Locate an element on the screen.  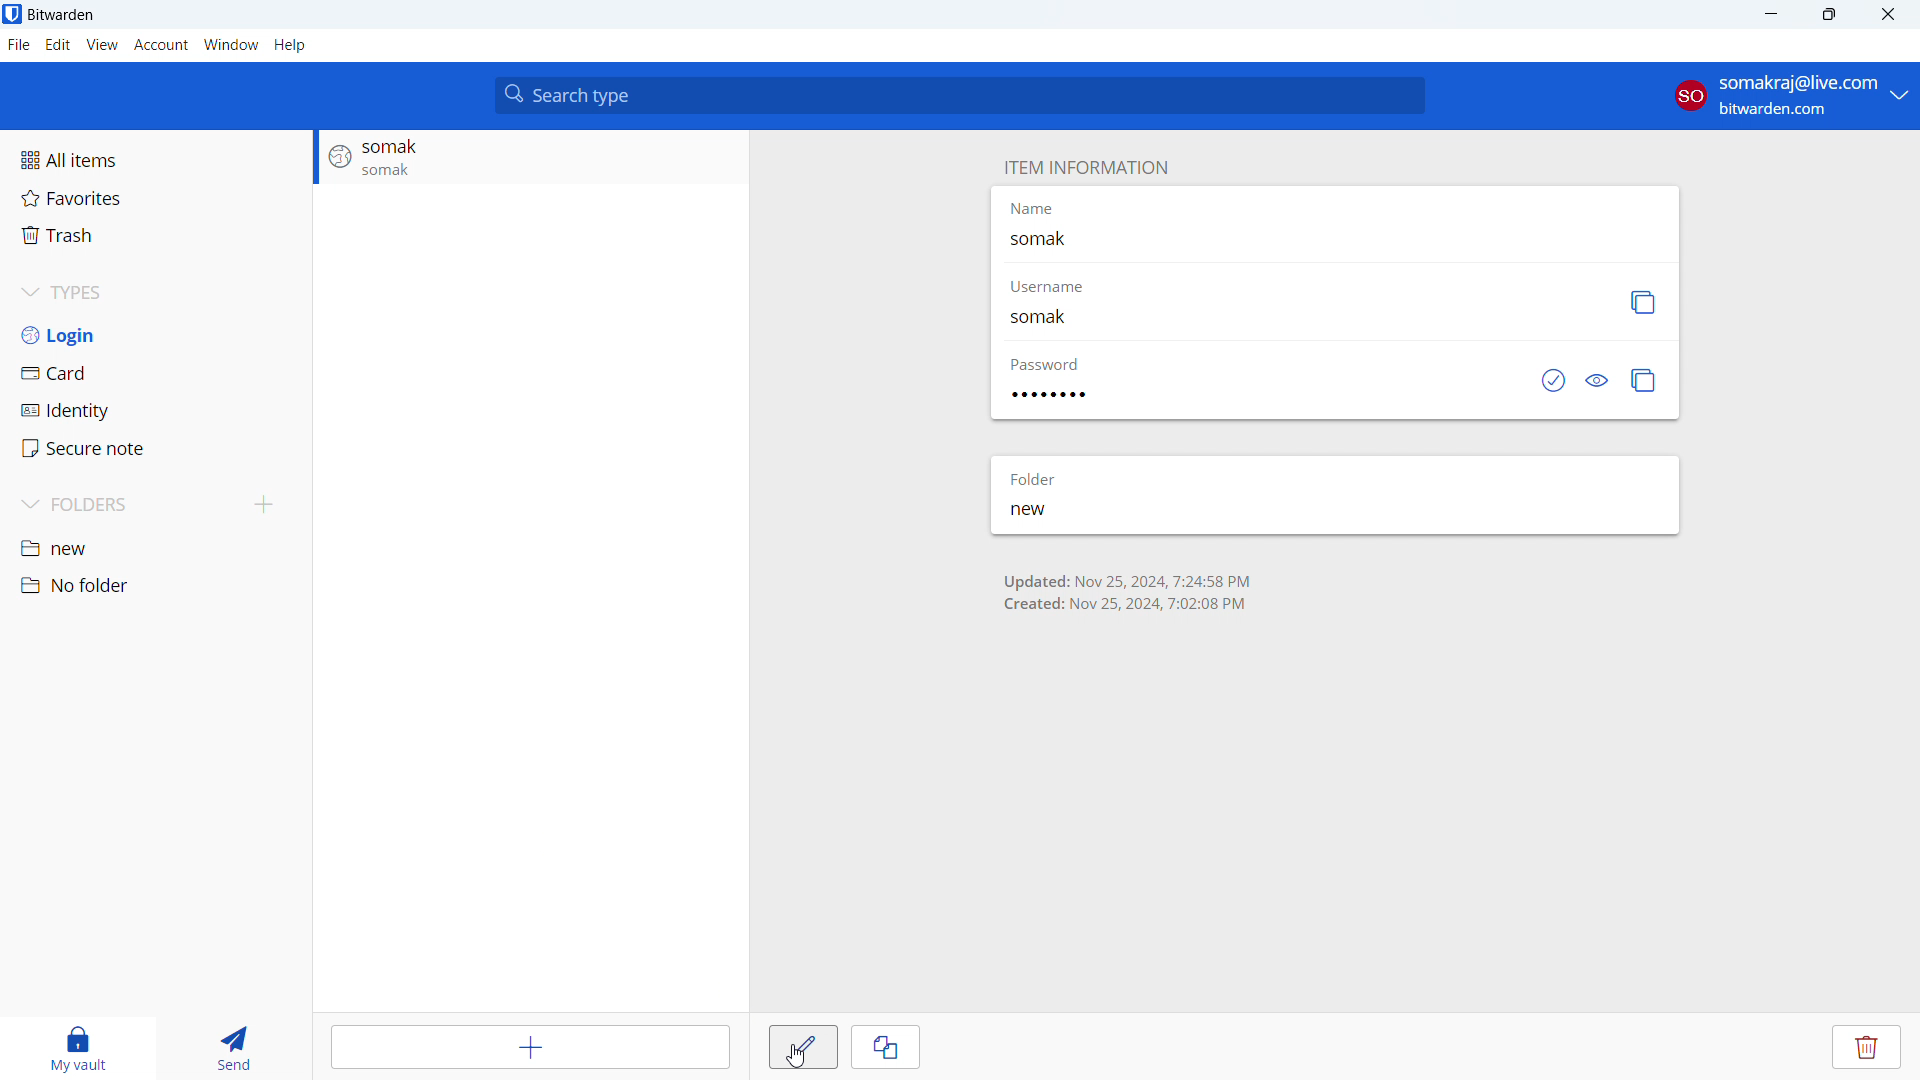
encrypted password is located at coordinates (1057, 396).